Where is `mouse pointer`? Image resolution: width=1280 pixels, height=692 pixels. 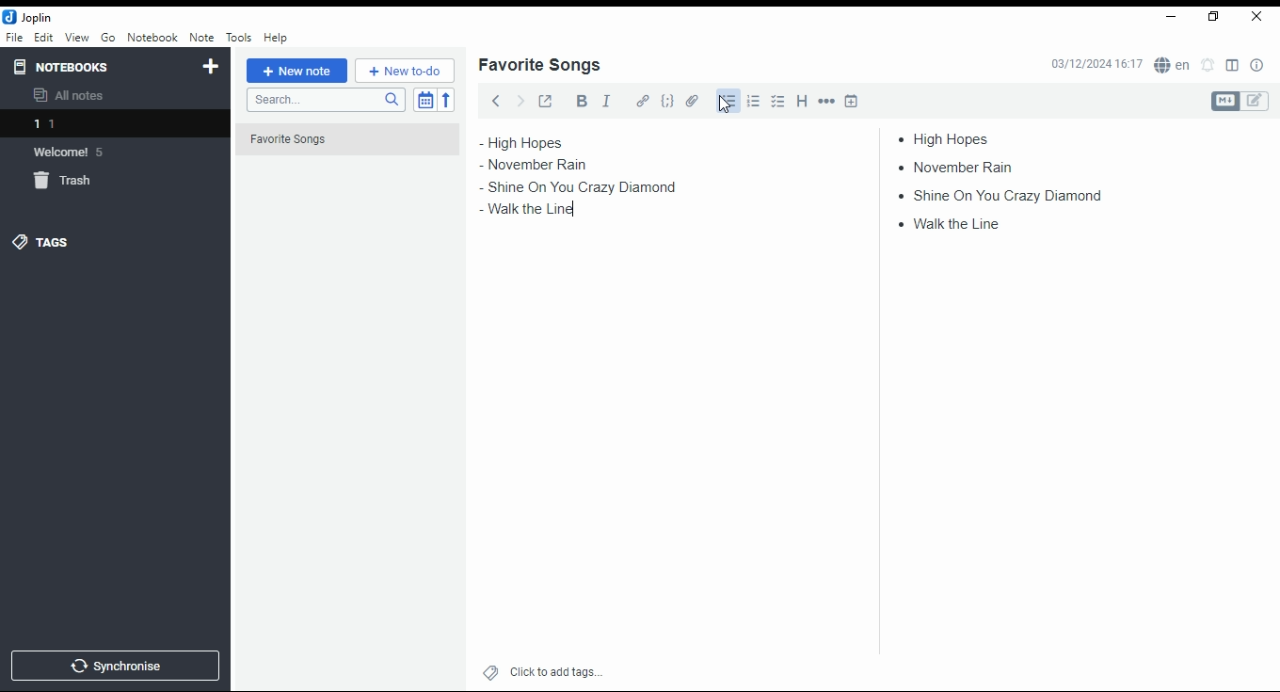
mouse pointer is located at coordinates (725, 104).